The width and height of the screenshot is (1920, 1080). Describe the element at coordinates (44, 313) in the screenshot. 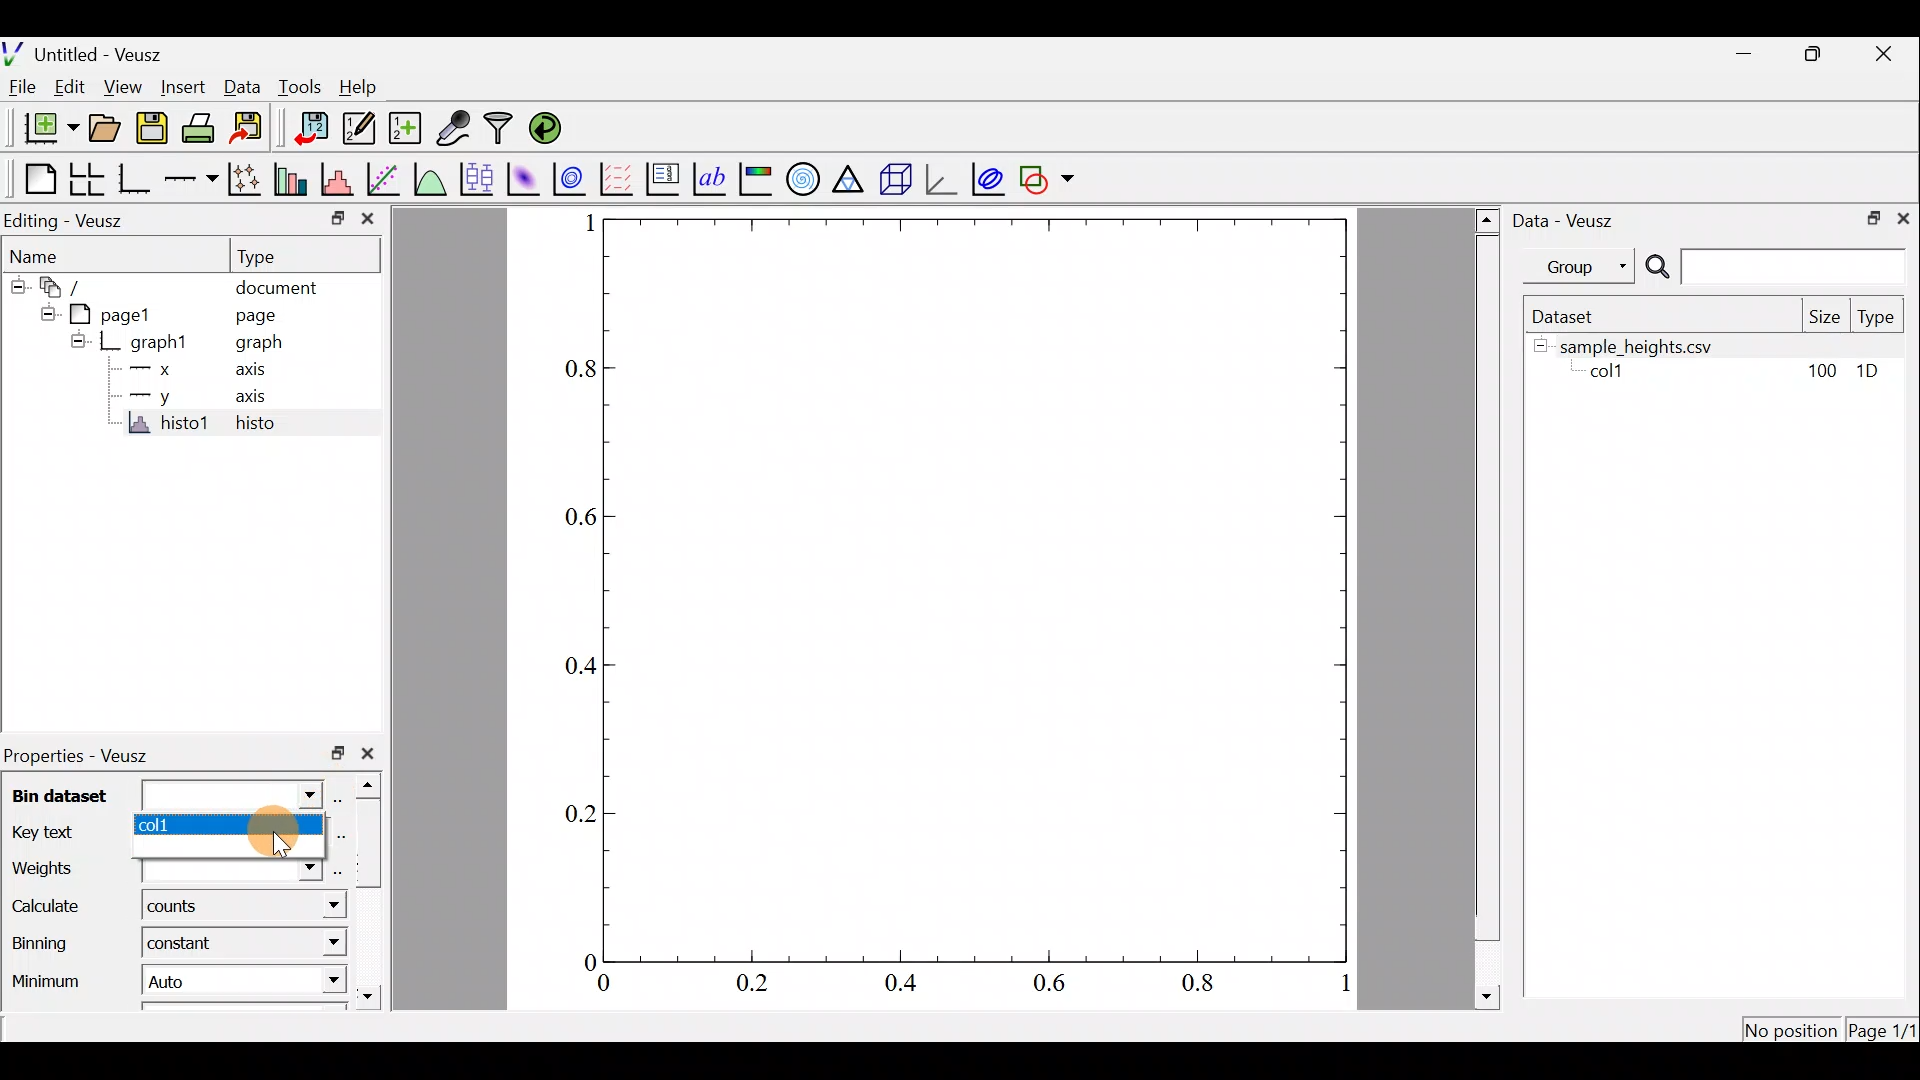

I see `hide` at that location.